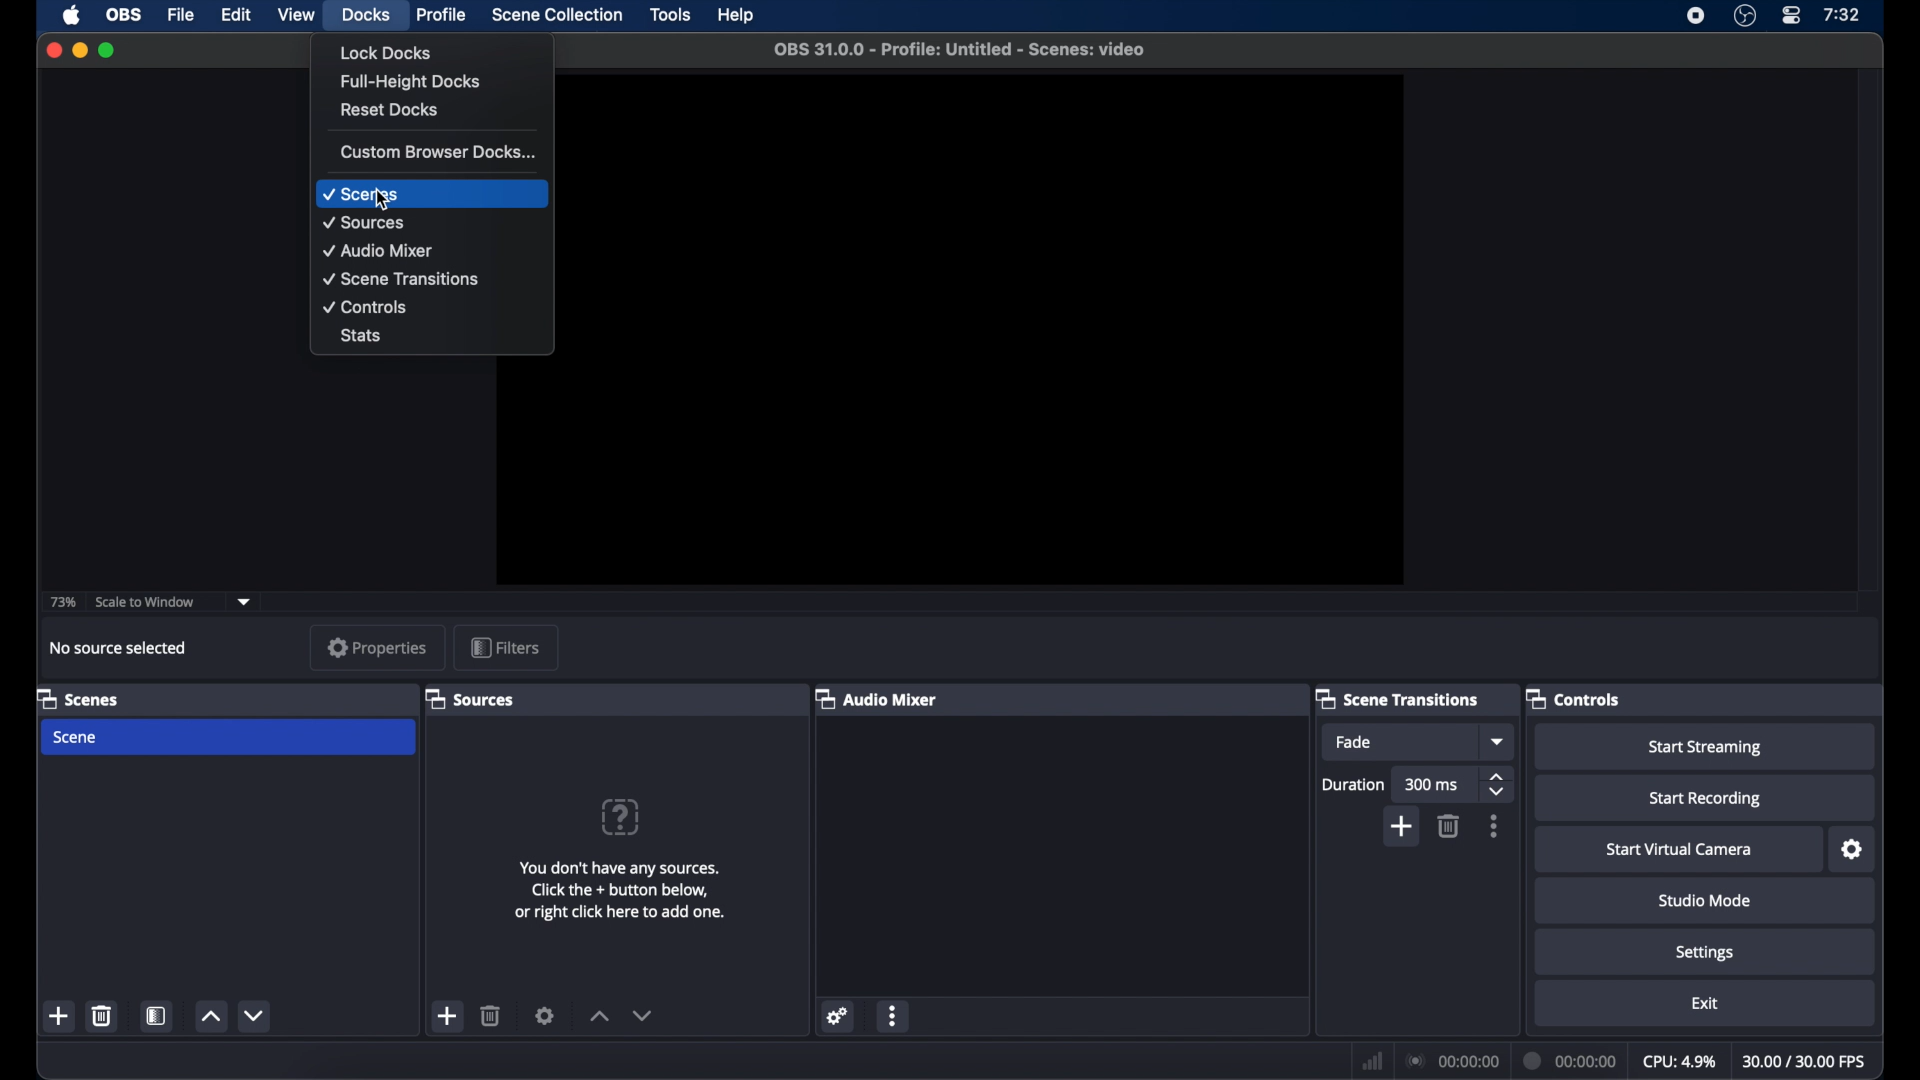 This screenshot has width=1920, height=1080. I want to click on cursor, so click(380, 202).